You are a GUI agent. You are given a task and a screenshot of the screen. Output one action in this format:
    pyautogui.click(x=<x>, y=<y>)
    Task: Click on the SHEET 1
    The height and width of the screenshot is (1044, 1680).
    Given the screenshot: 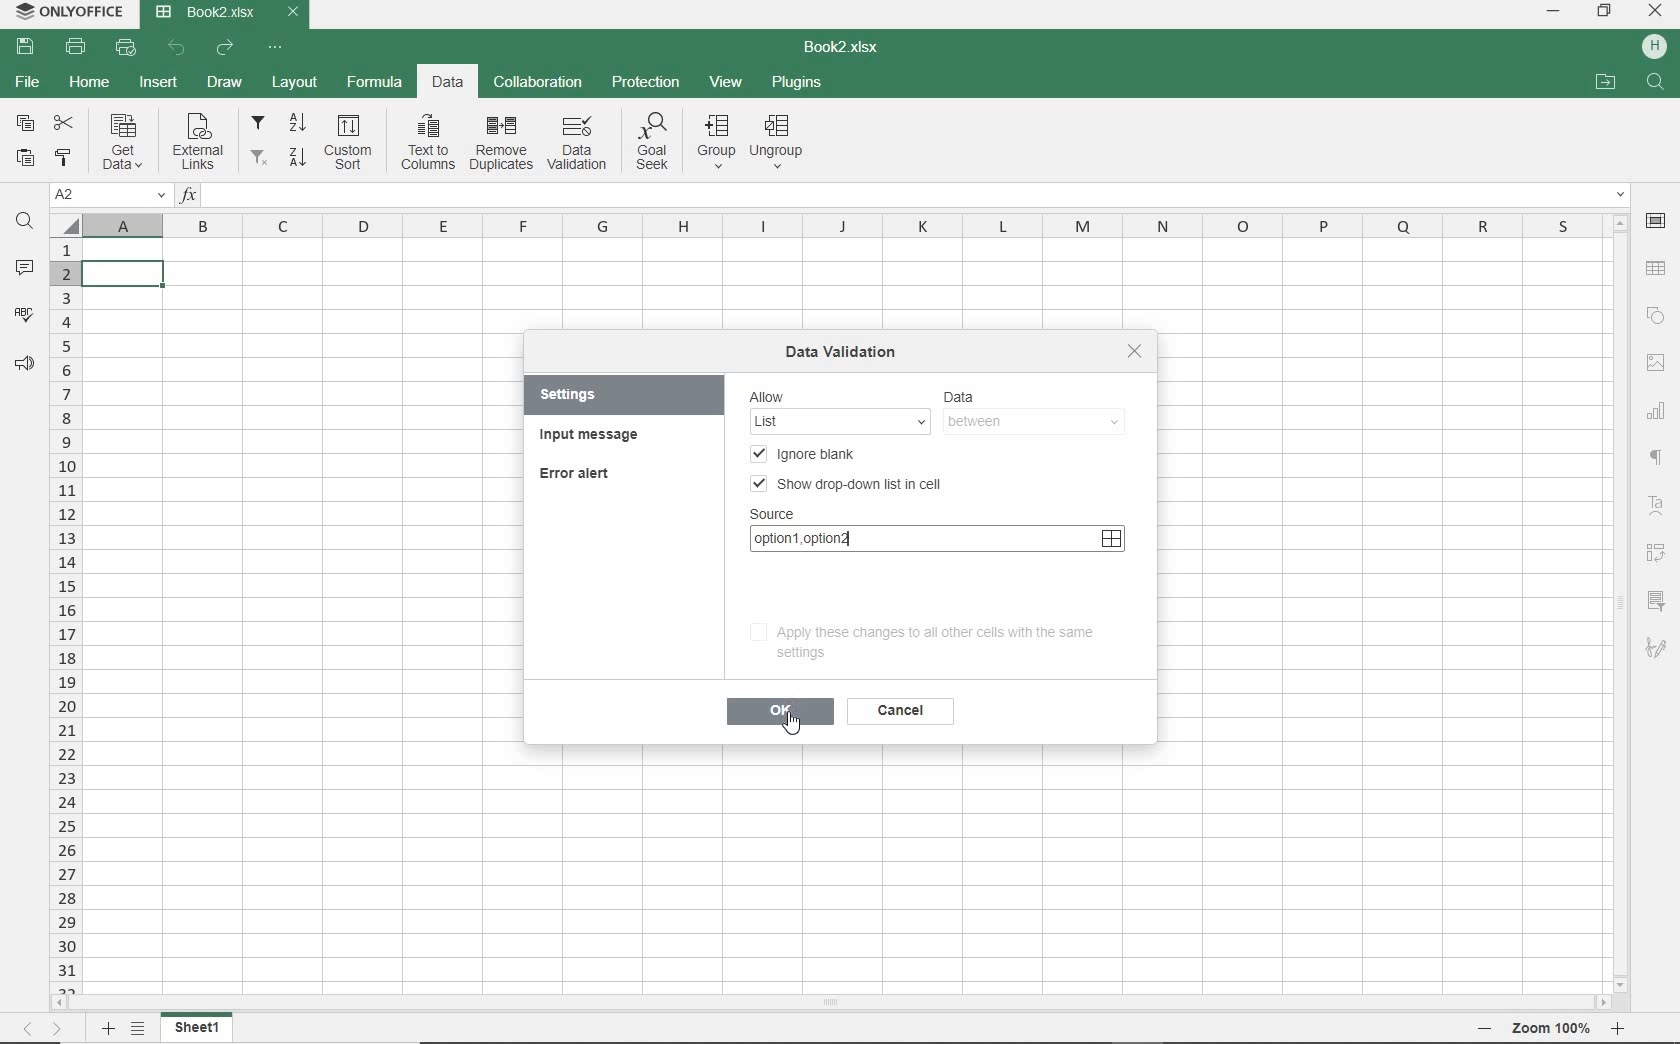 What is the action you would take?
    pyautogui.click(x=198, y=1028)
    